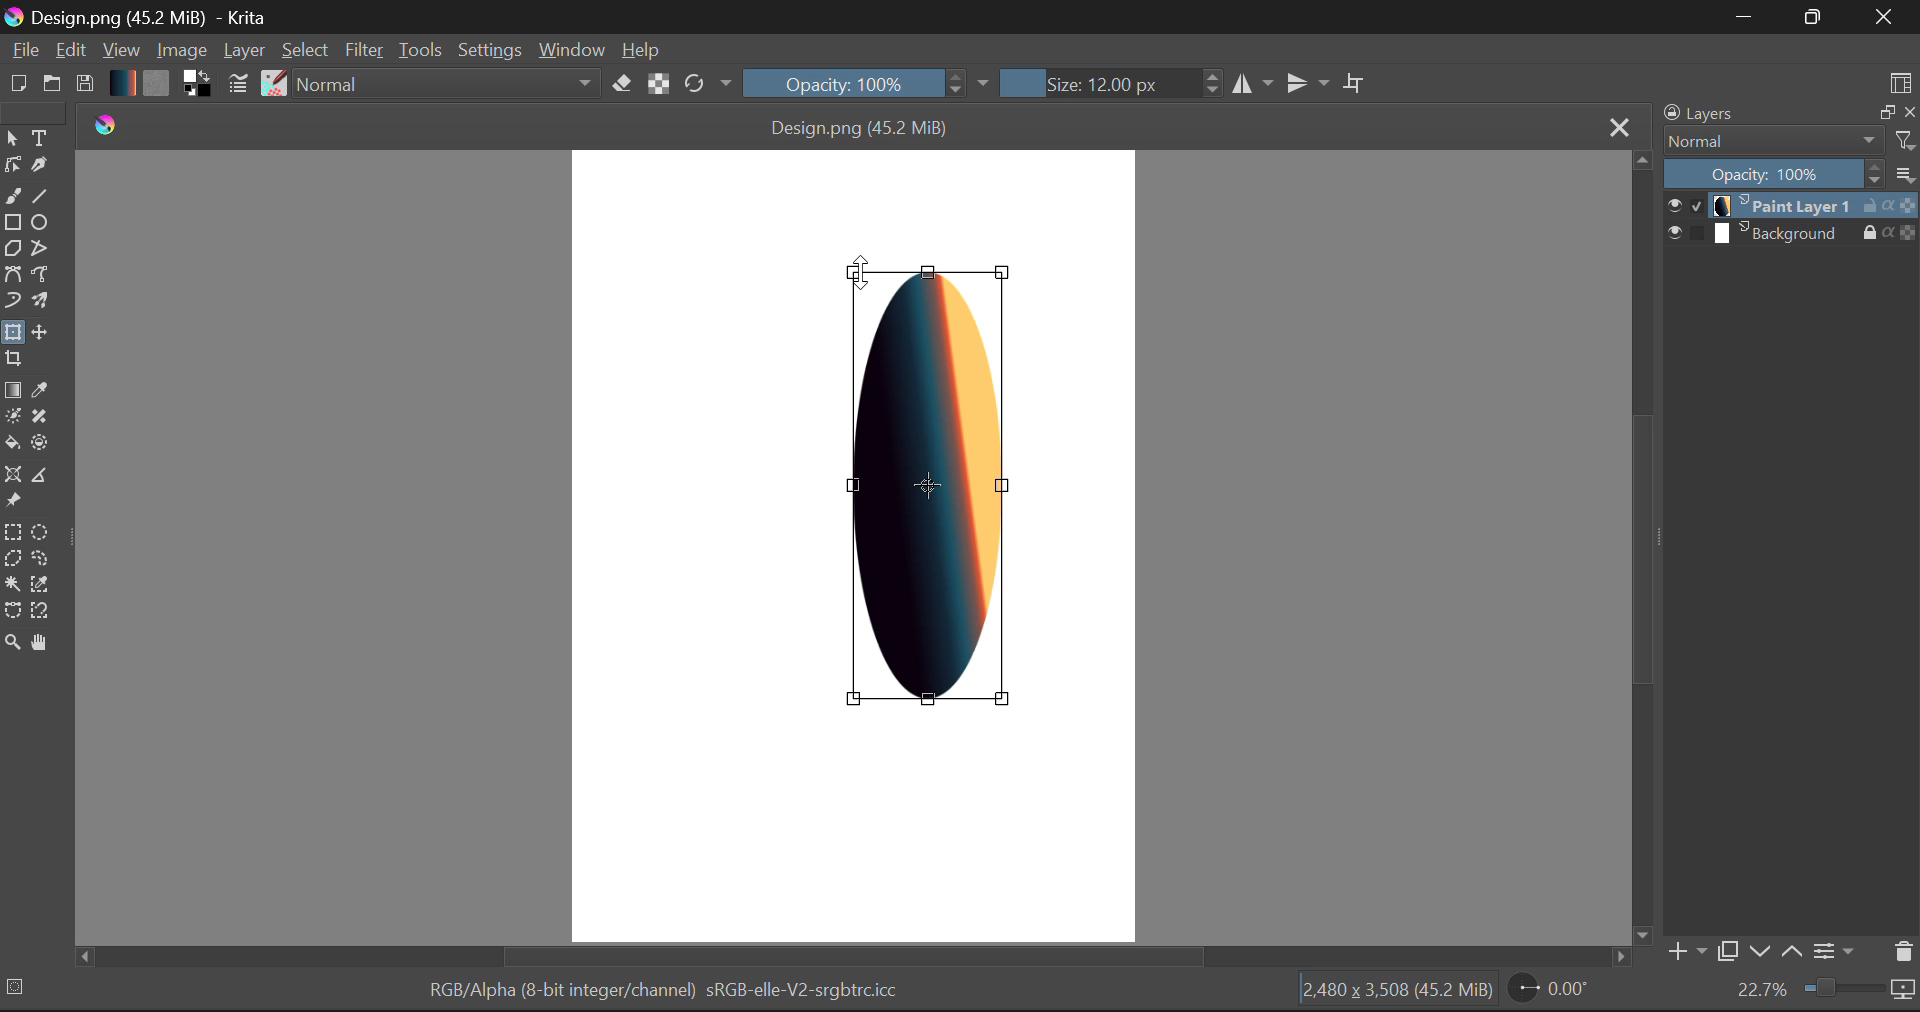  I want to click on Crop, so click(1355, 80).